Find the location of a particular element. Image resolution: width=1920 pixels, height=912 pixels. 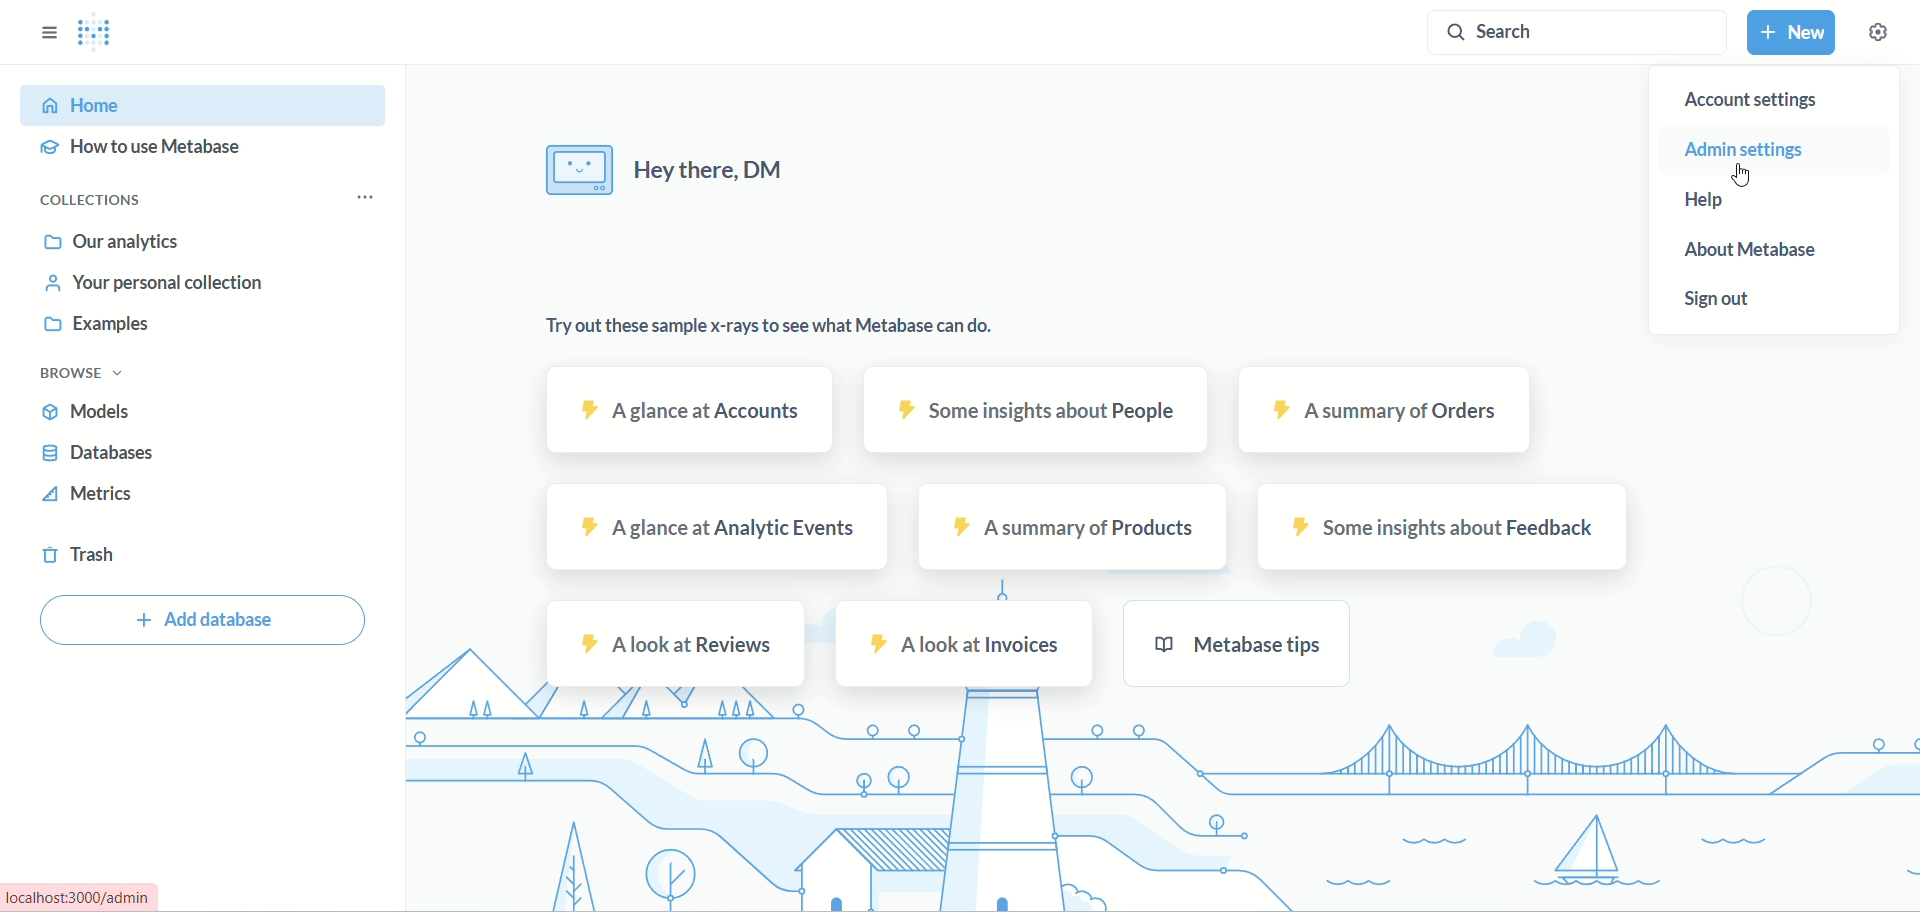

our analytics is located at coordinates (106, 242).